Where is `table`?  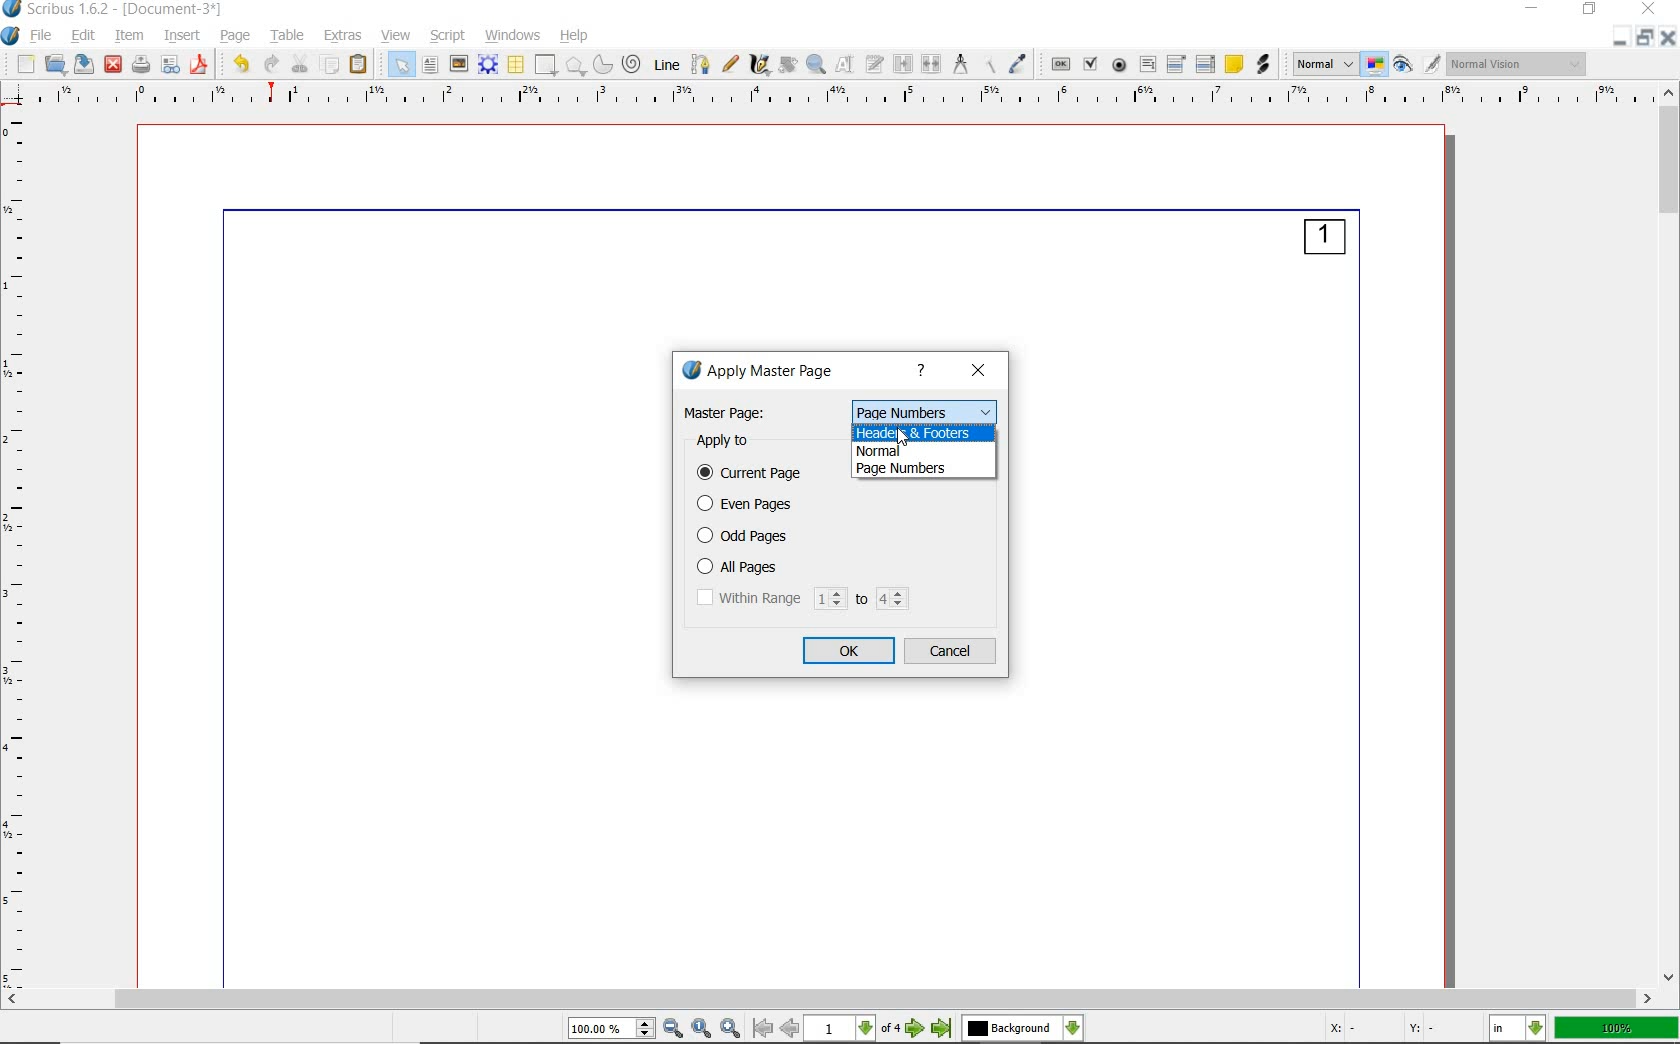
table is located at coordinates (287, 35).